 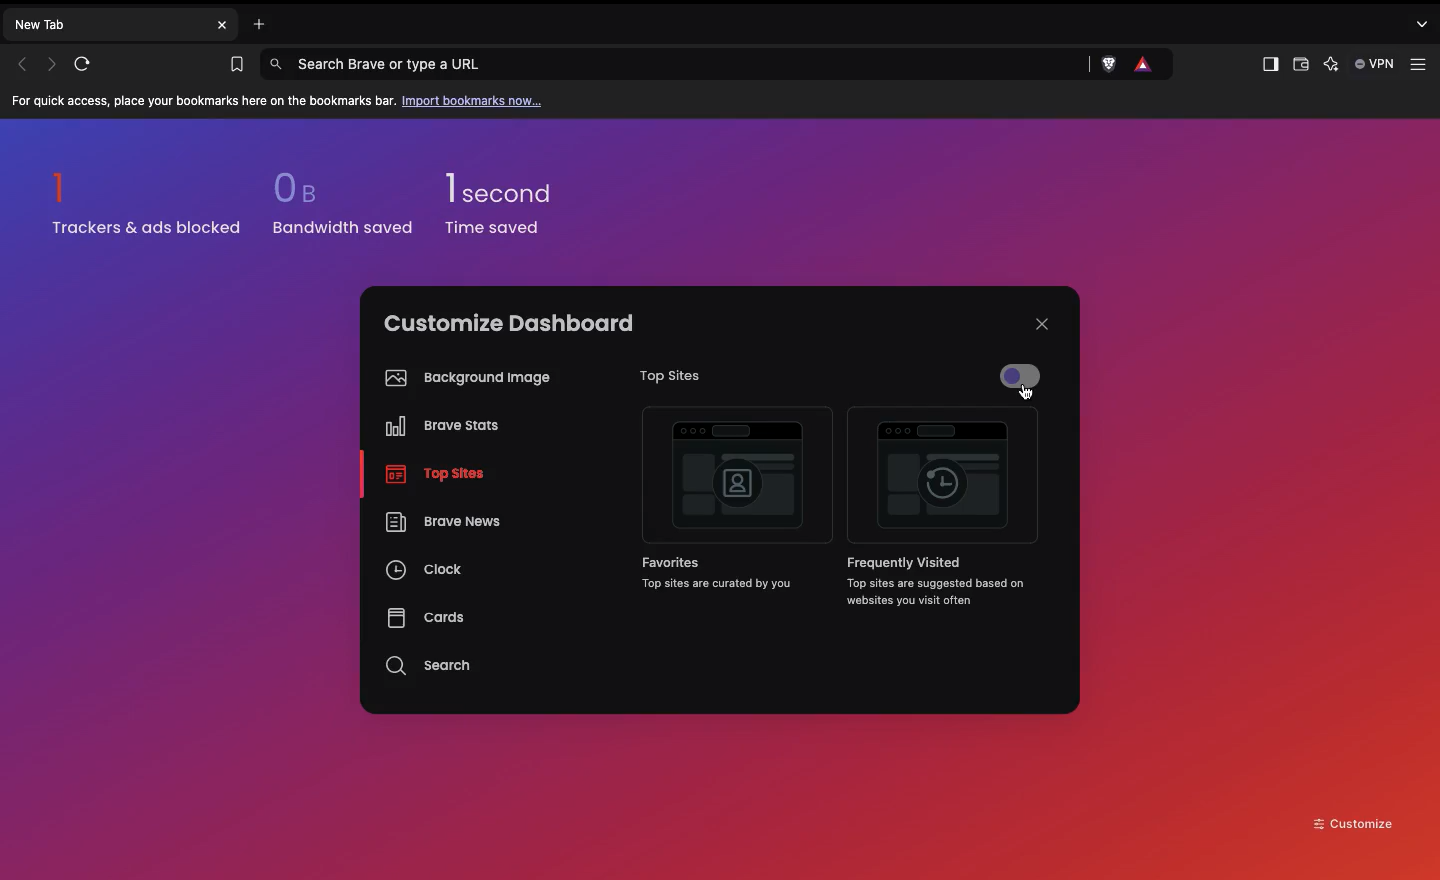 What do you see at coordinates (1422, 65) in the screenshot?
I see `Customize and control Brave` at bounding box center [1422, 65].